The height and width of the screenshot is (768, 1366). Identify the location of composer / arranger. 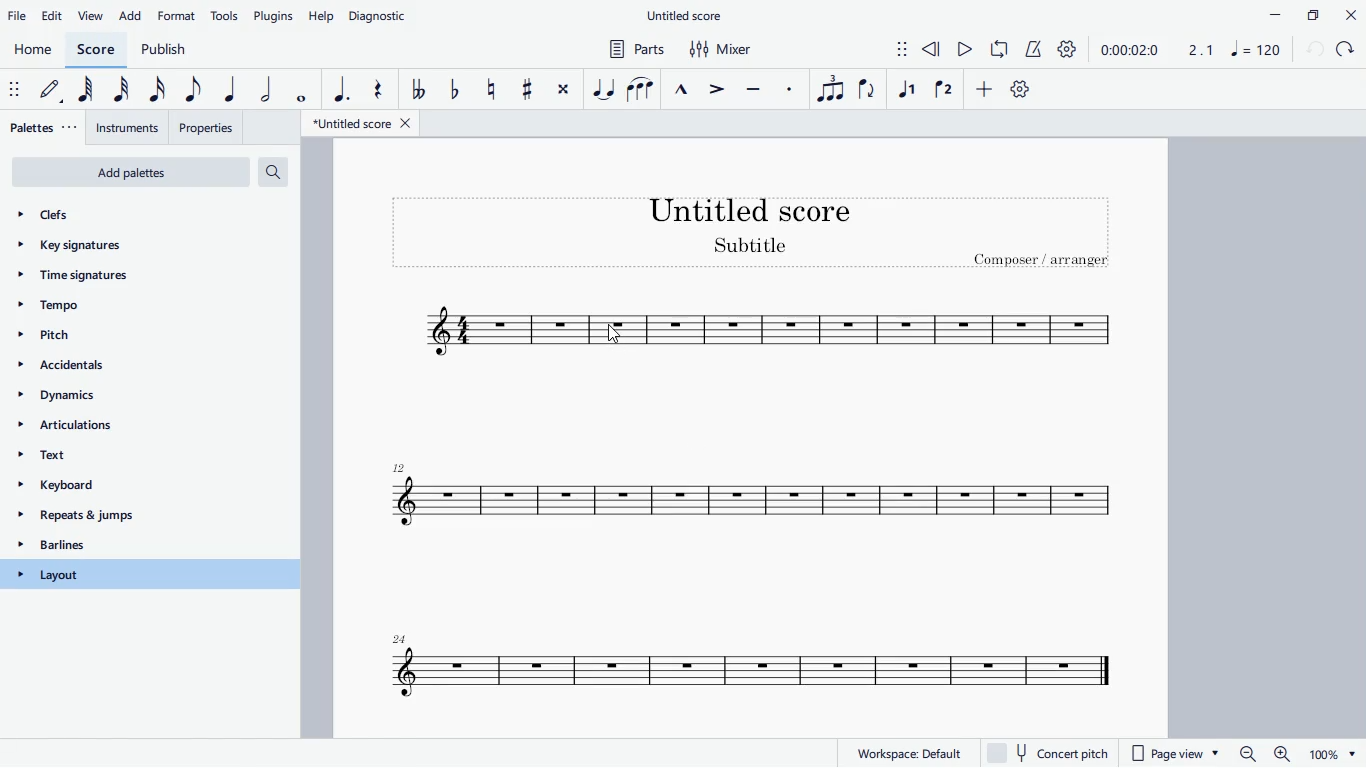
(1045, 262).